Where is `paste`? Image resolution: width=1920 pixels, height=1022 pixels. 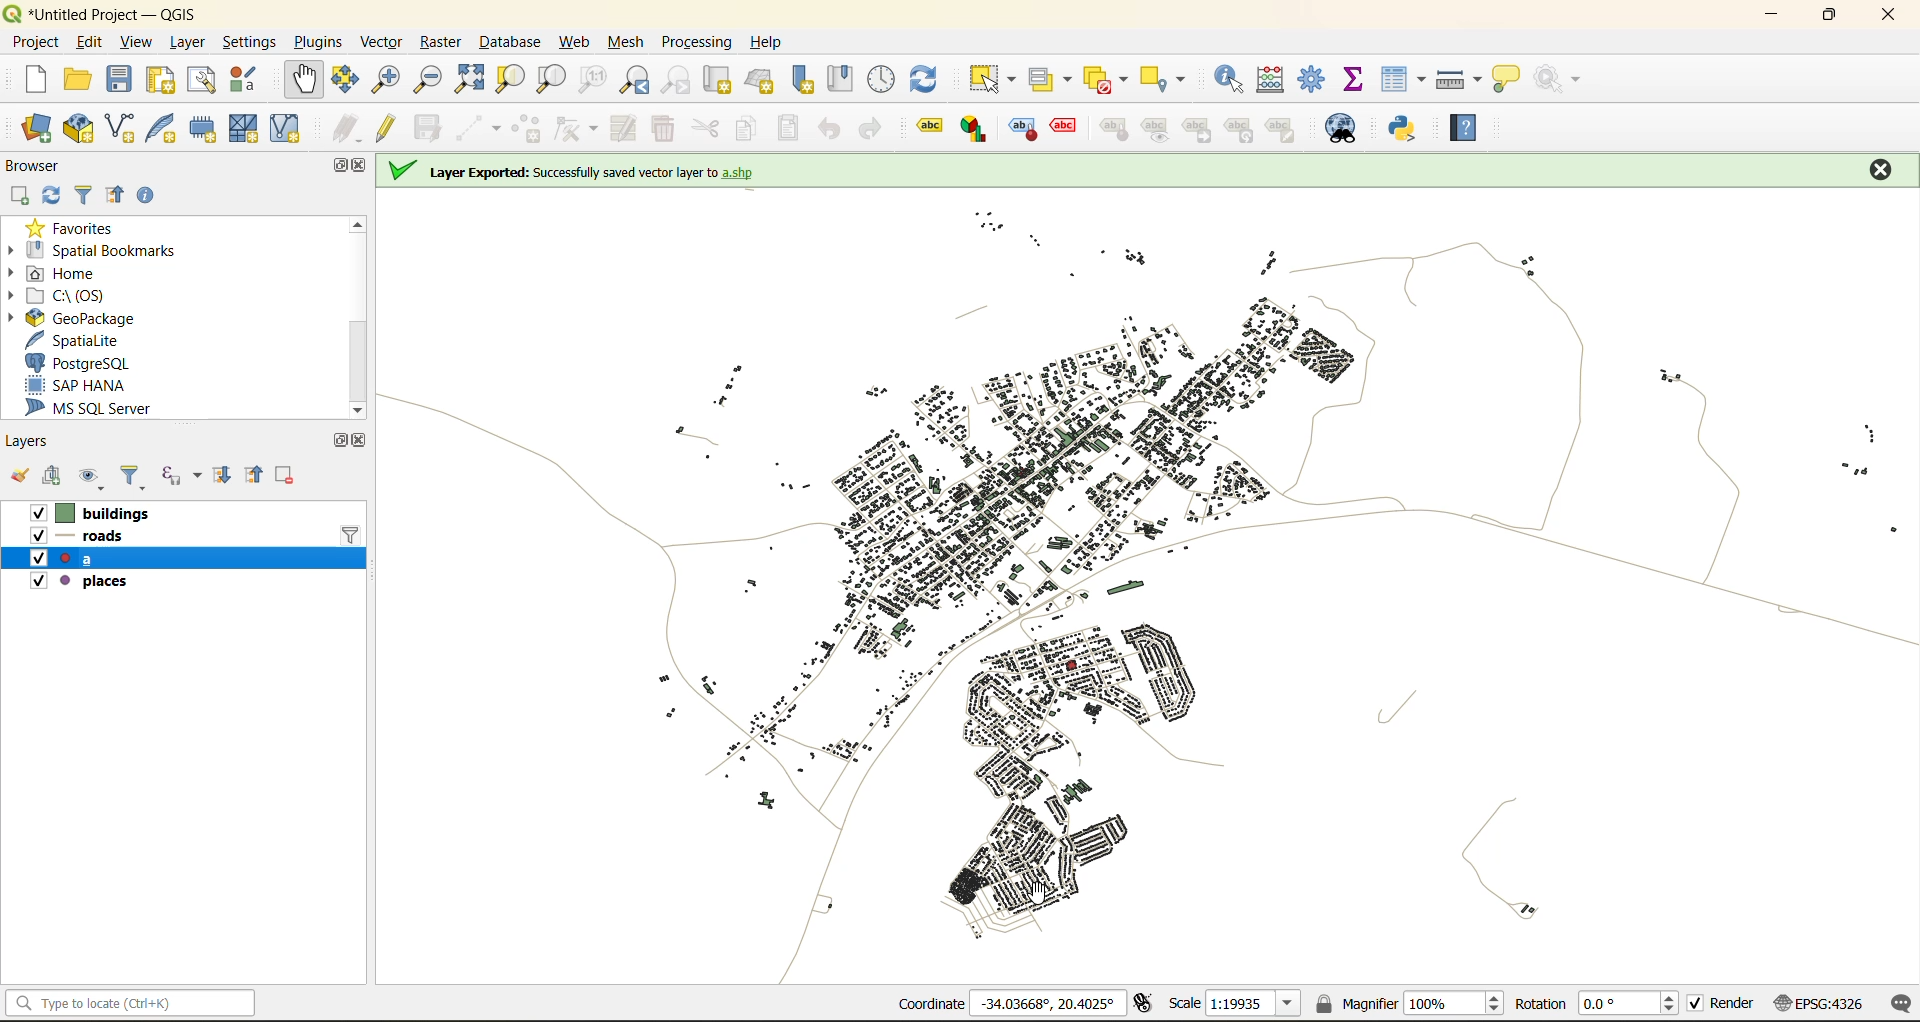
paste is located at coordinates (794, 128).